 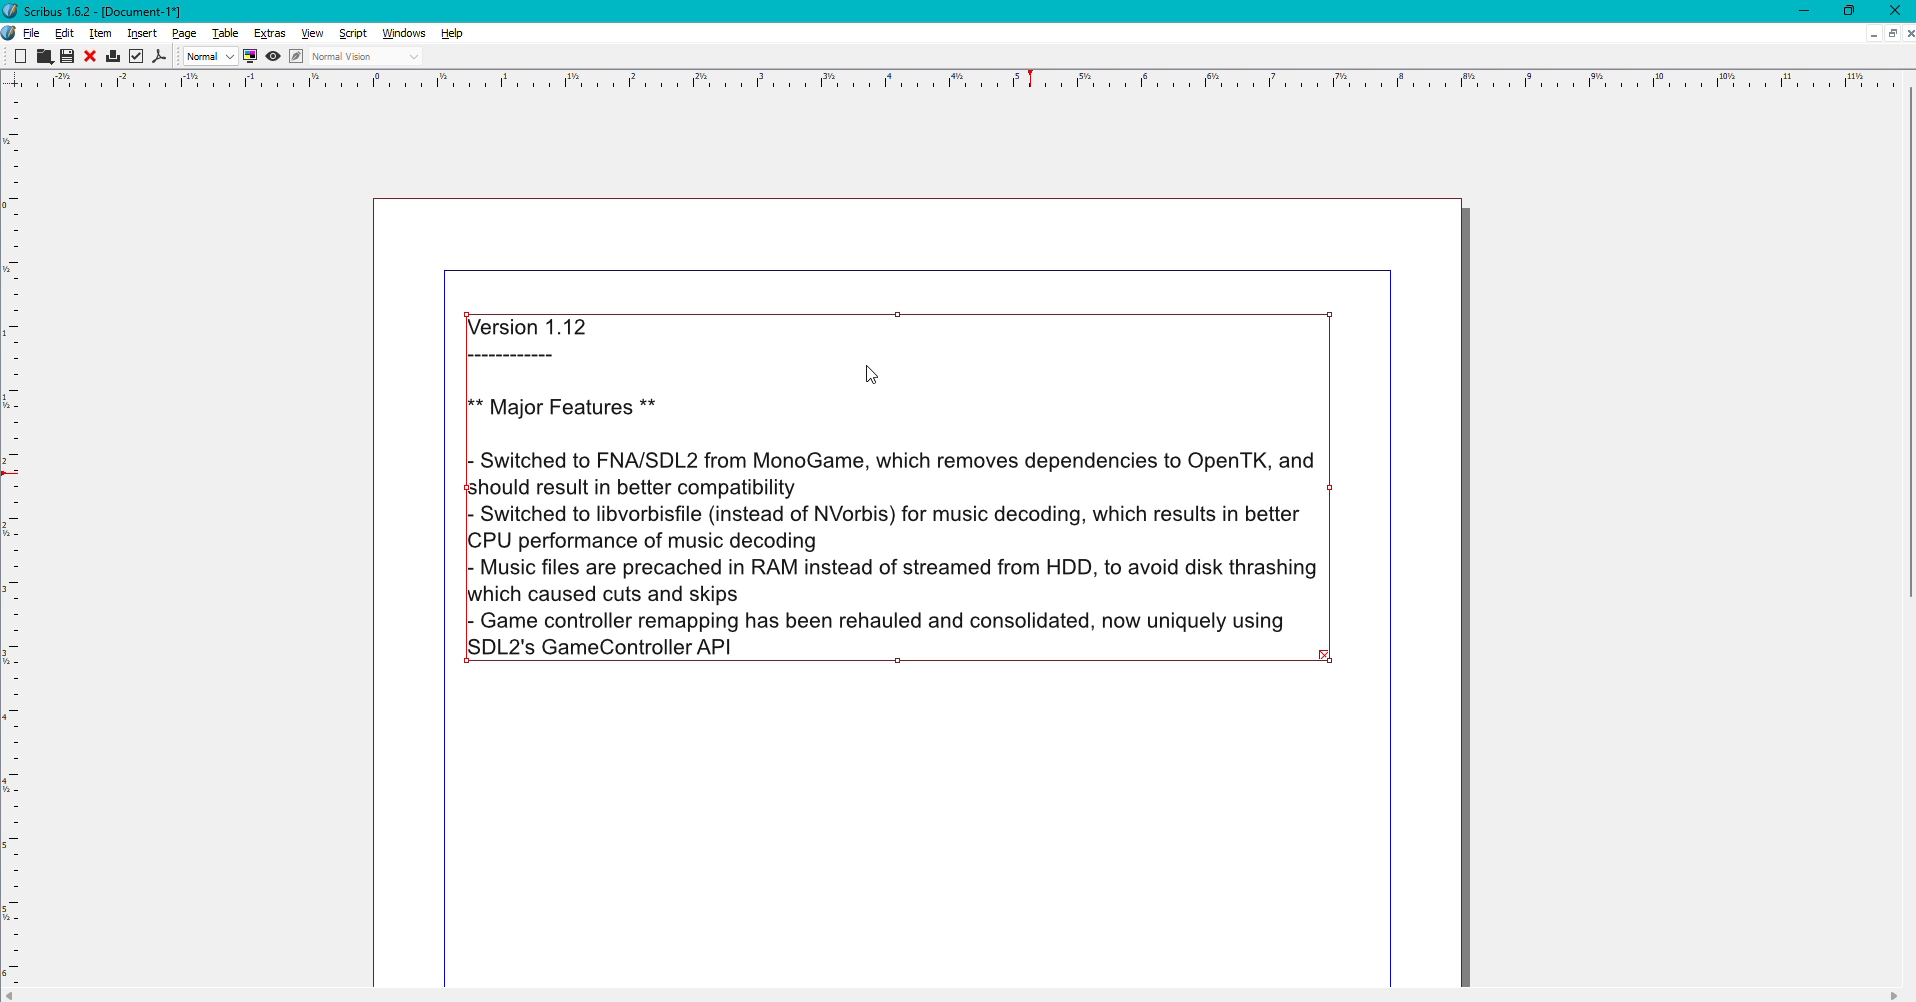 What do you see at coordinates (312, 34) in the screenshot?
I see `View` at bounding box center [312, 34].